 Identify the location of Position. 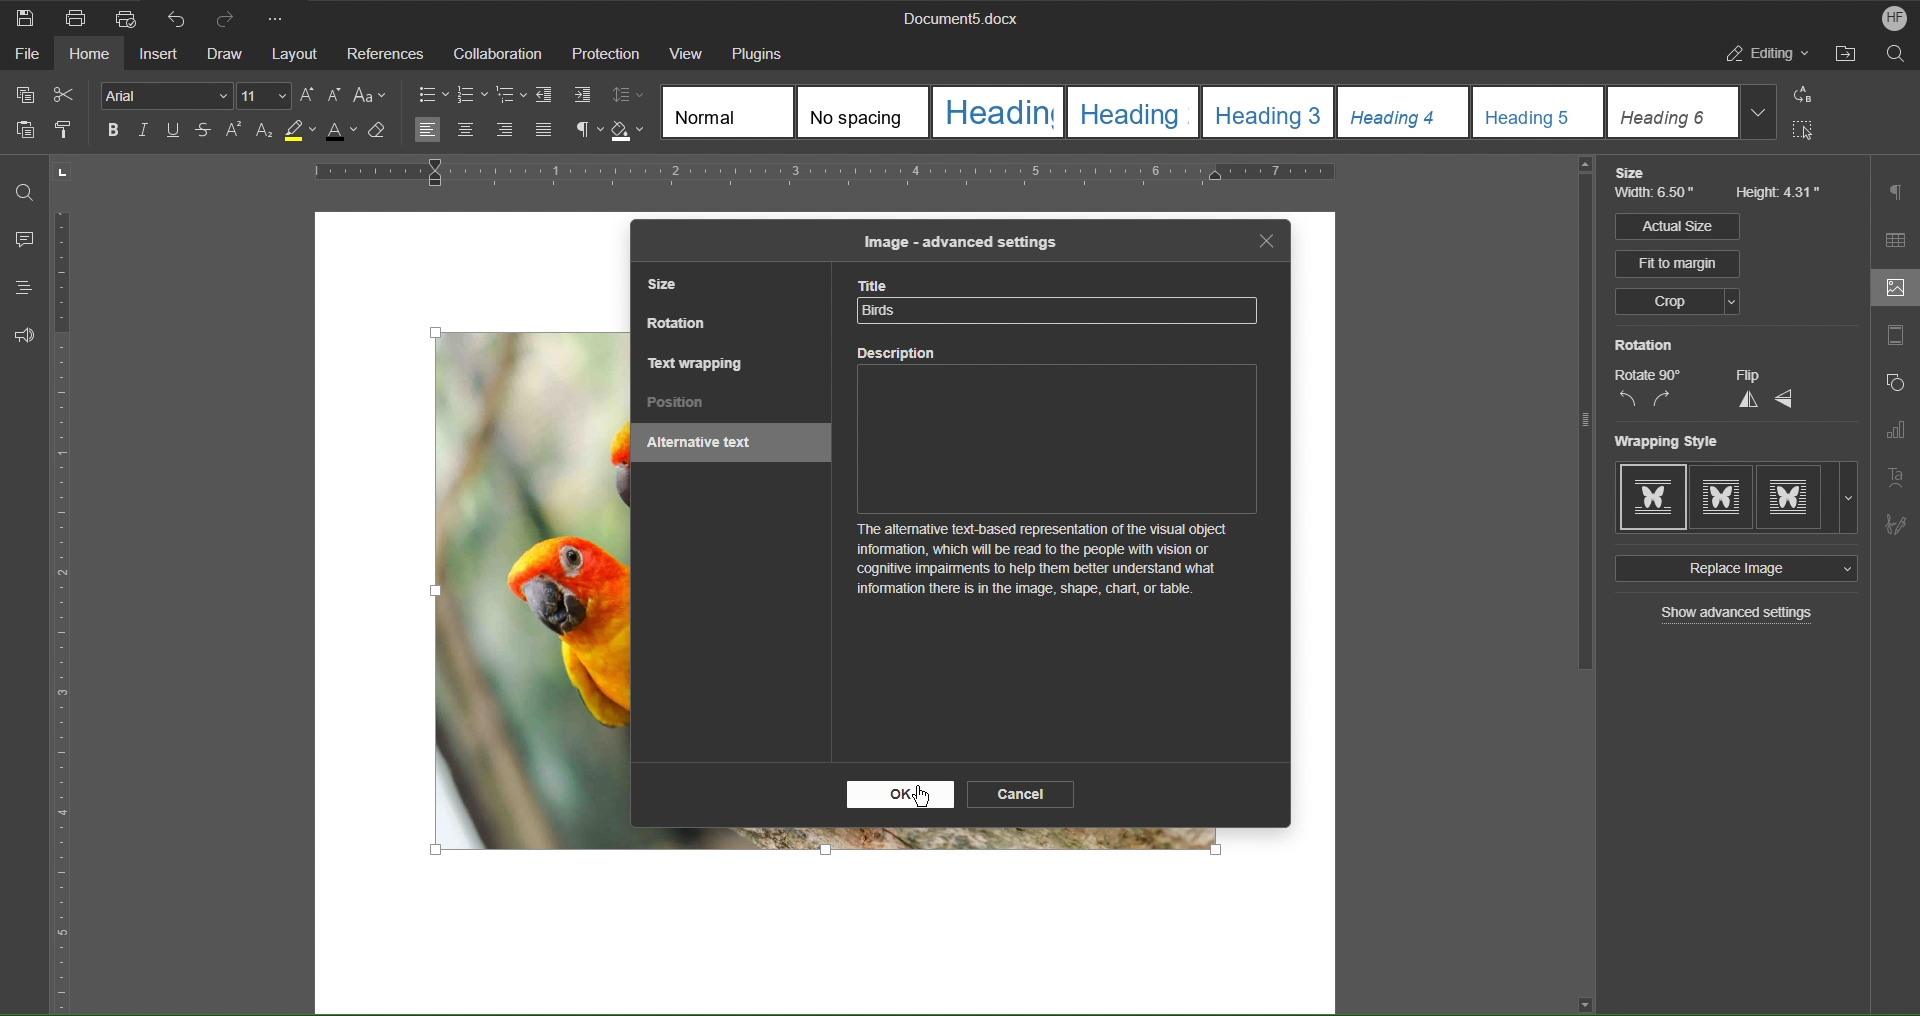
(677, 404).